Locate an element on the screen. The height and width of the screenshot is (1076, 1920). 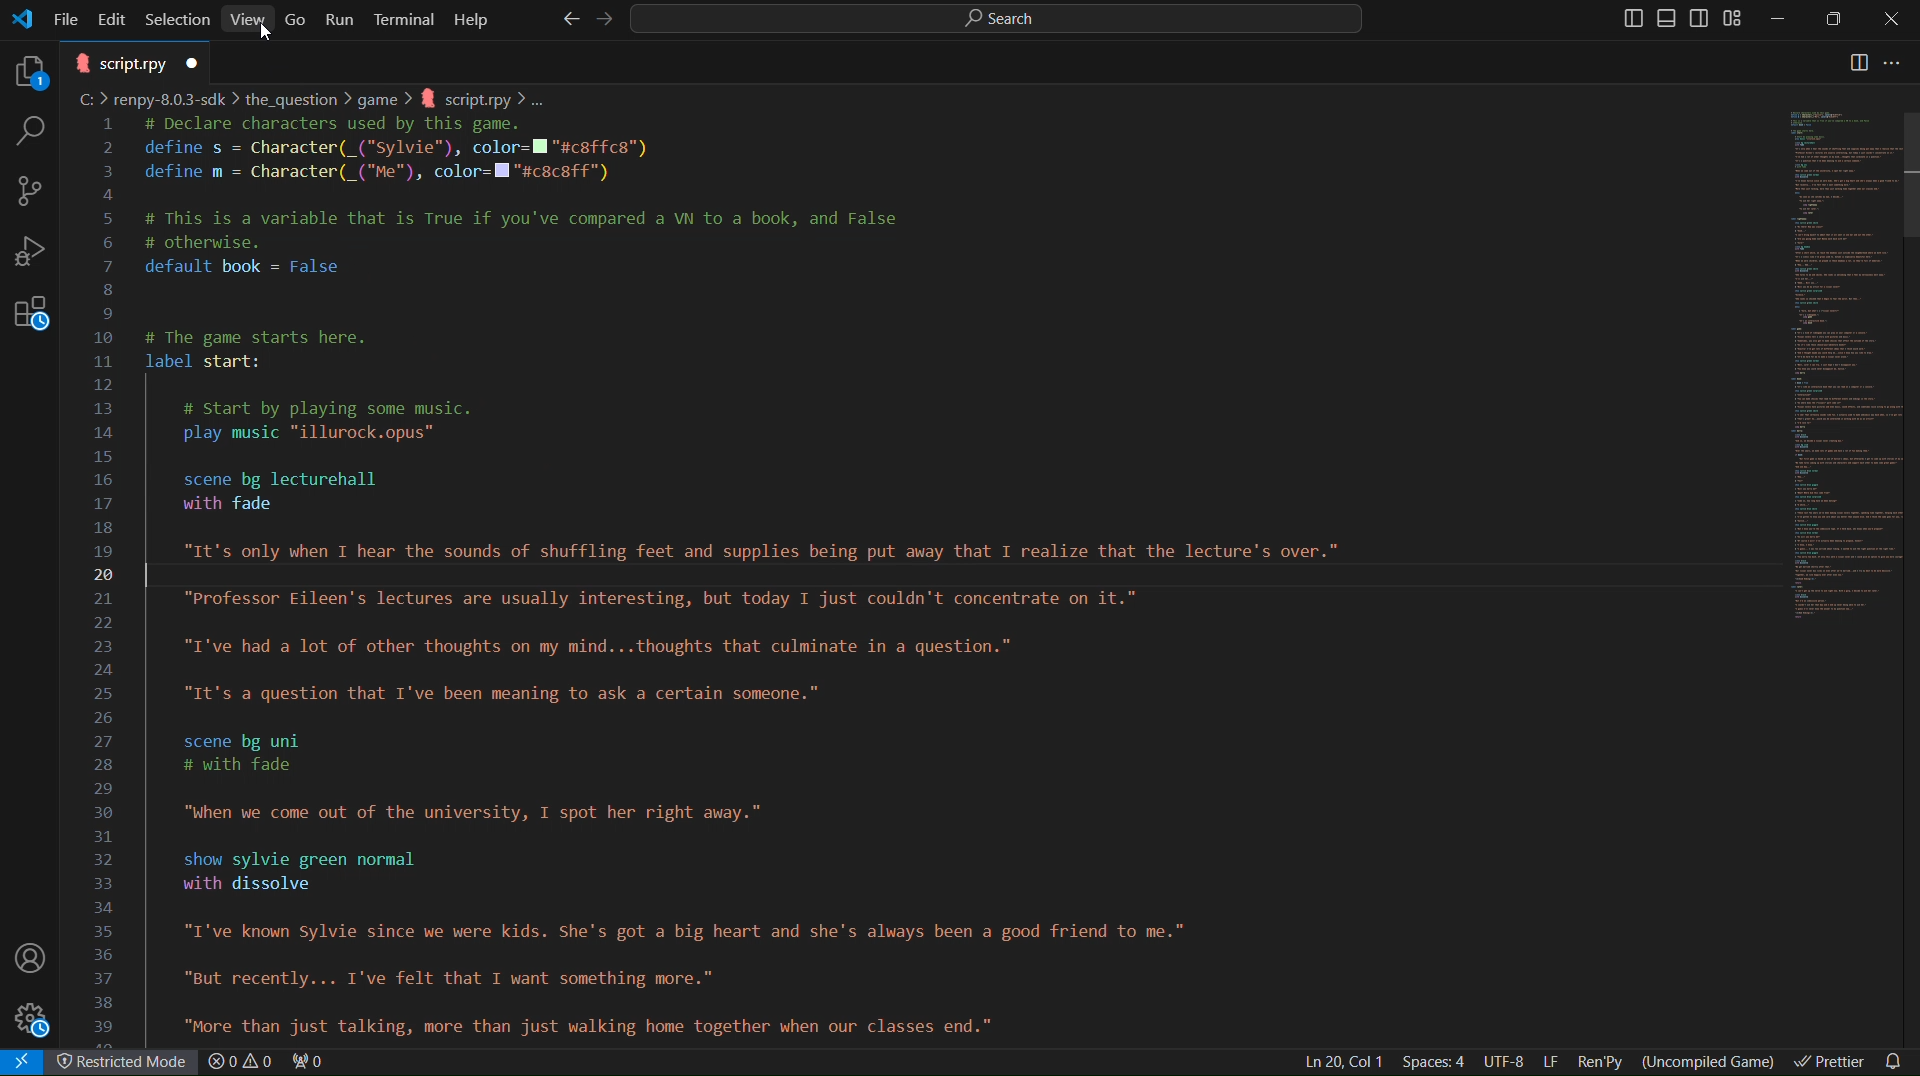
Run is located at coordinates (341, 18).